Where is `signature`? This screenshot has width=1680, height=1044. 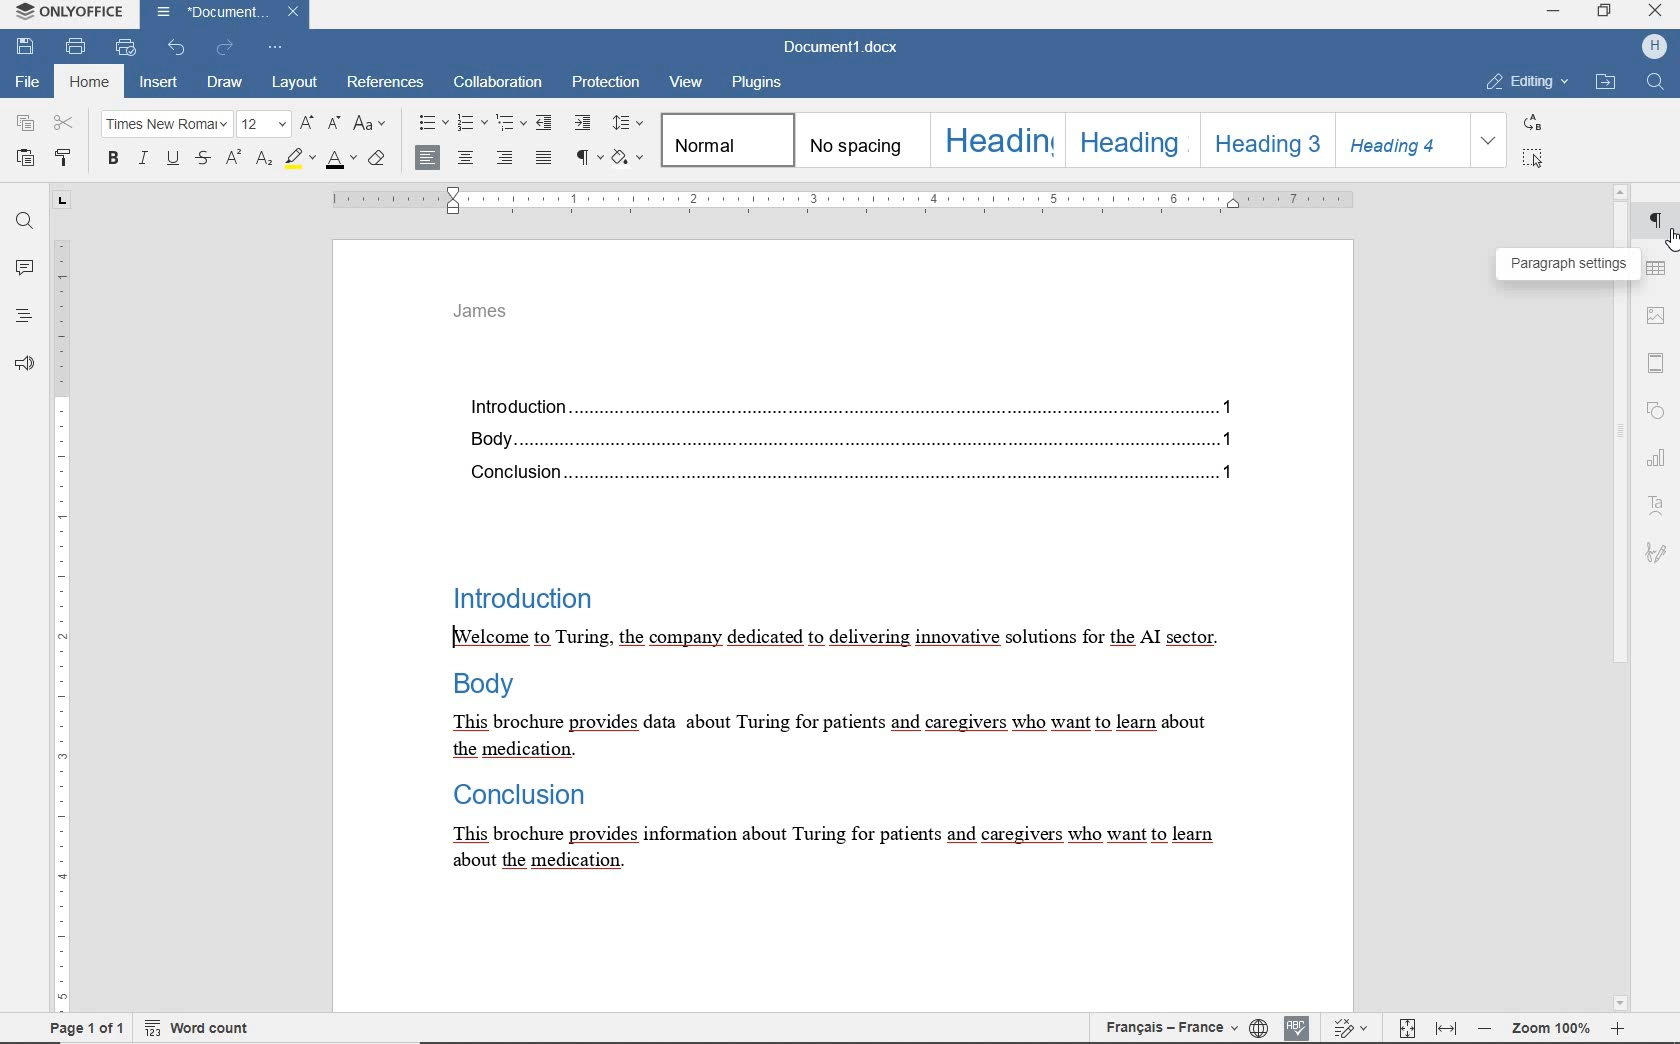
signature is located at coordinates (1659, 556).